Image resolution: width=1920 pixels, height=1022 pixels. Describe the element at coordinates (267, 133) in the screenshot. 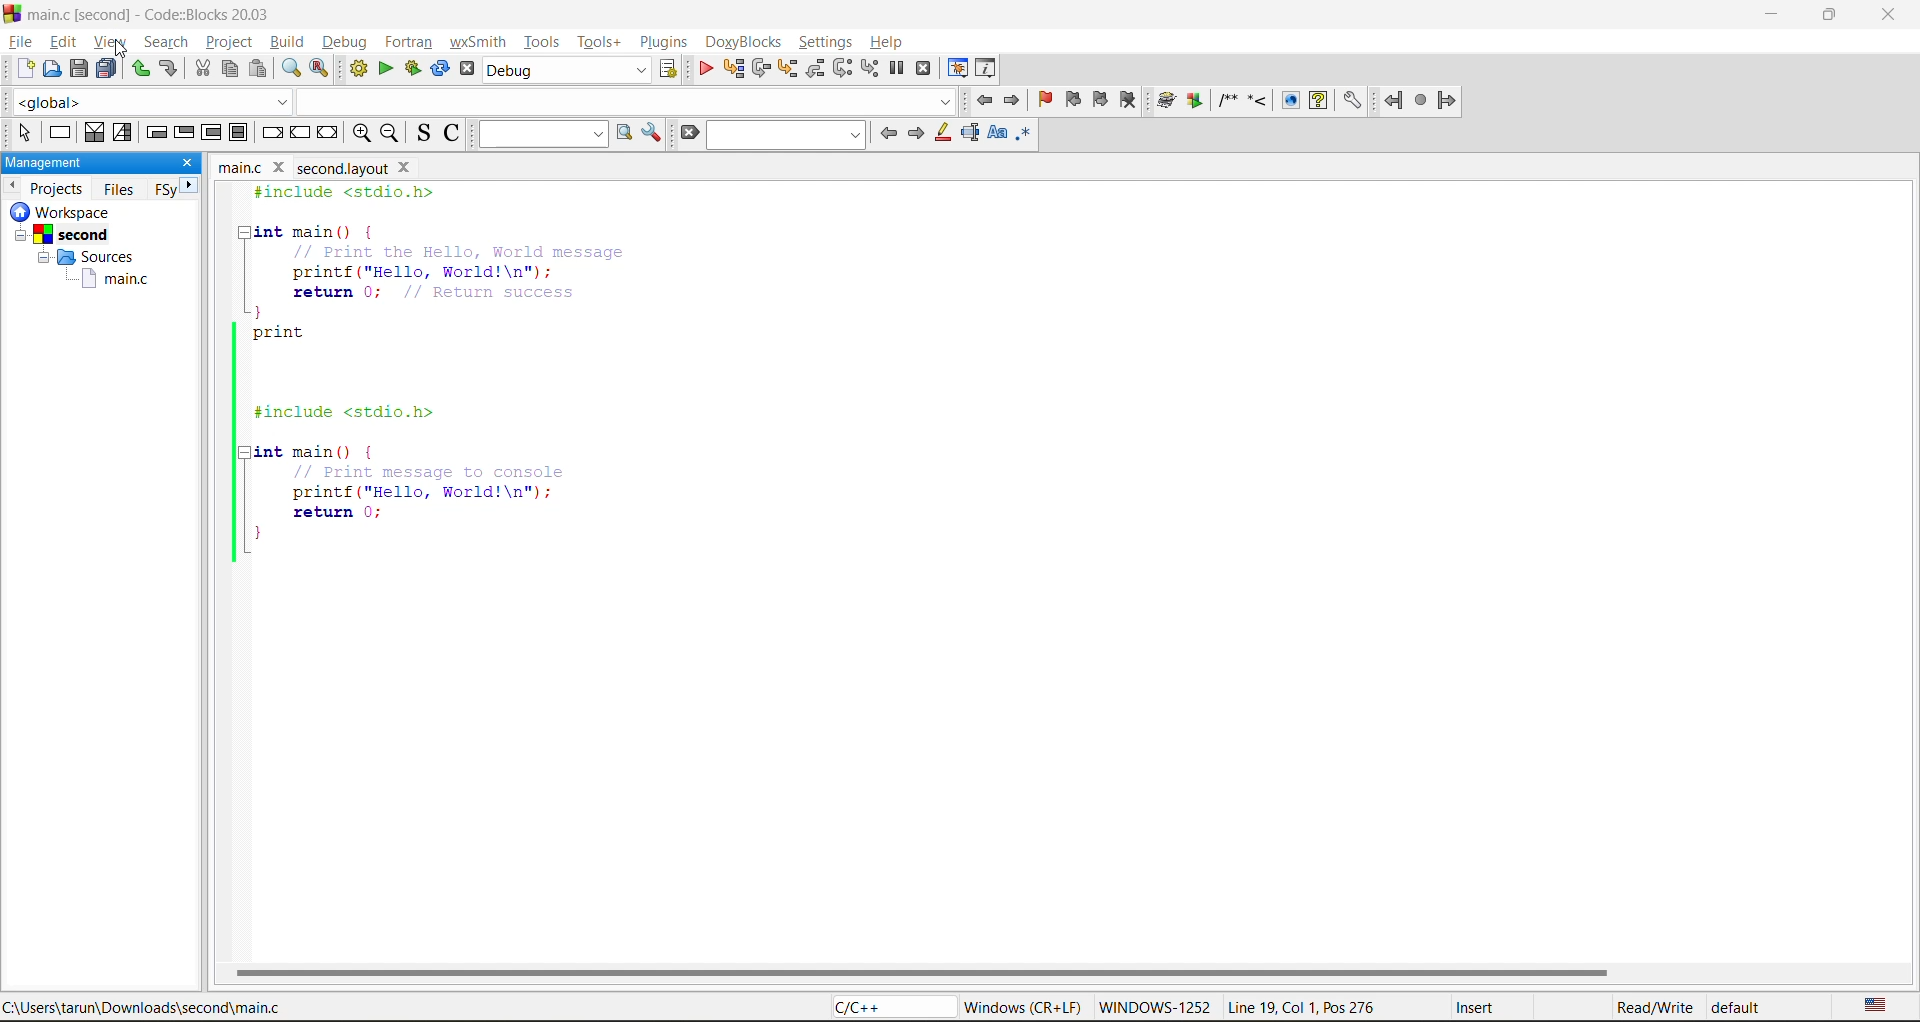

I see `break instruction` at that location.